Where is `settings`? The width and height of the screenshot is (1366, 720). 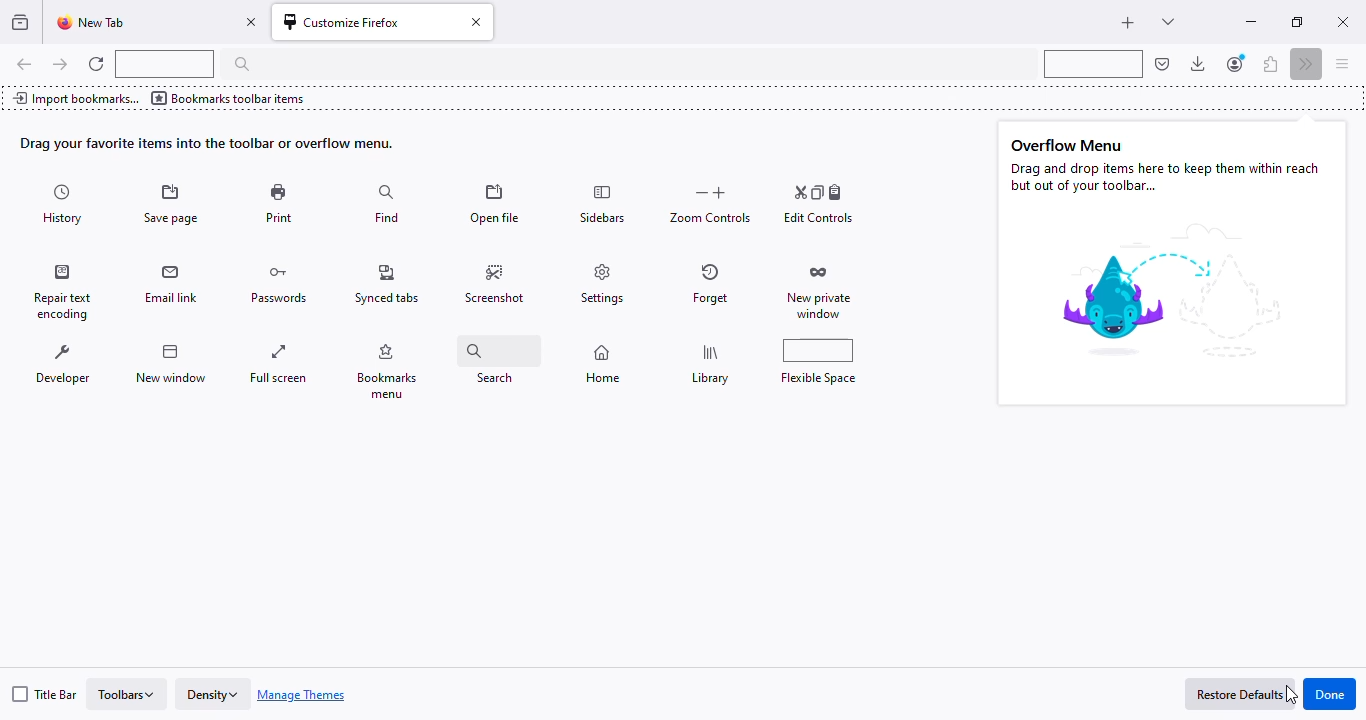 settings is located at coordinates (603, 283).